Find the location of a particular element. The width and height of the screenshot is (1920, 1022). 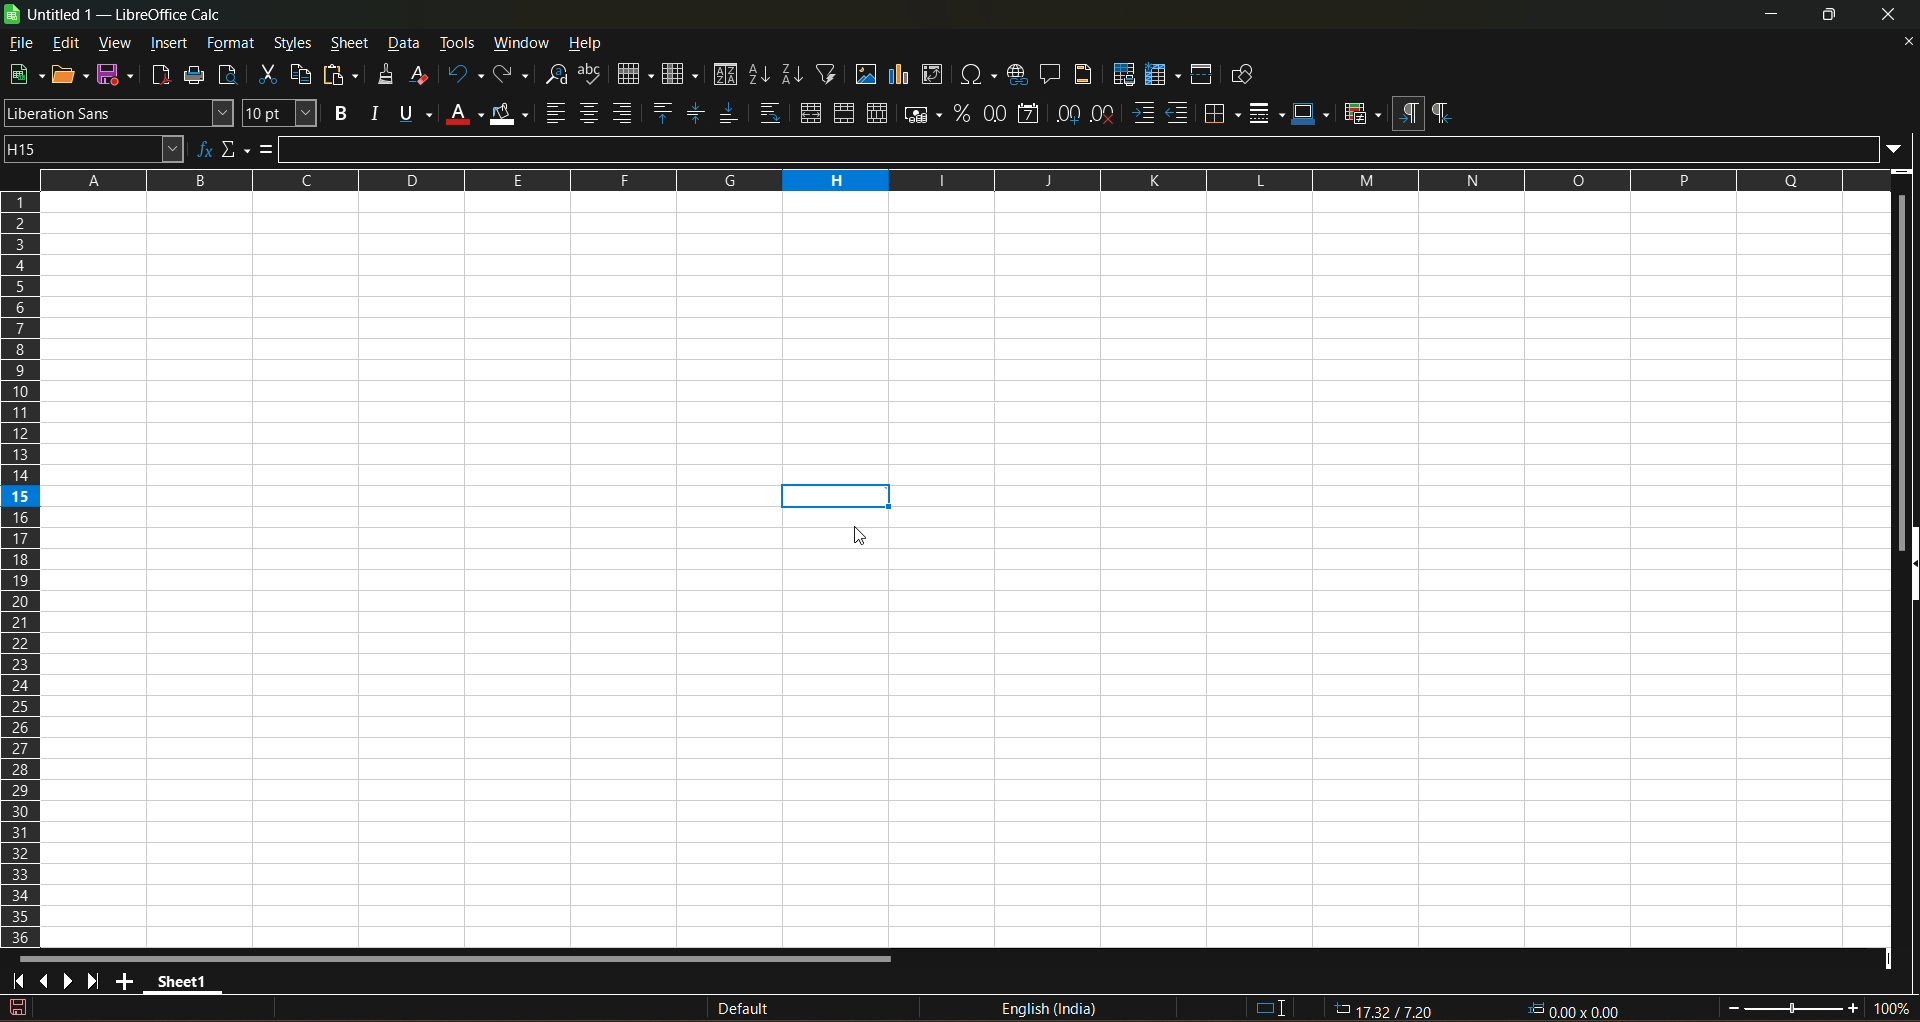

styles is located at coordinates (297, 44).